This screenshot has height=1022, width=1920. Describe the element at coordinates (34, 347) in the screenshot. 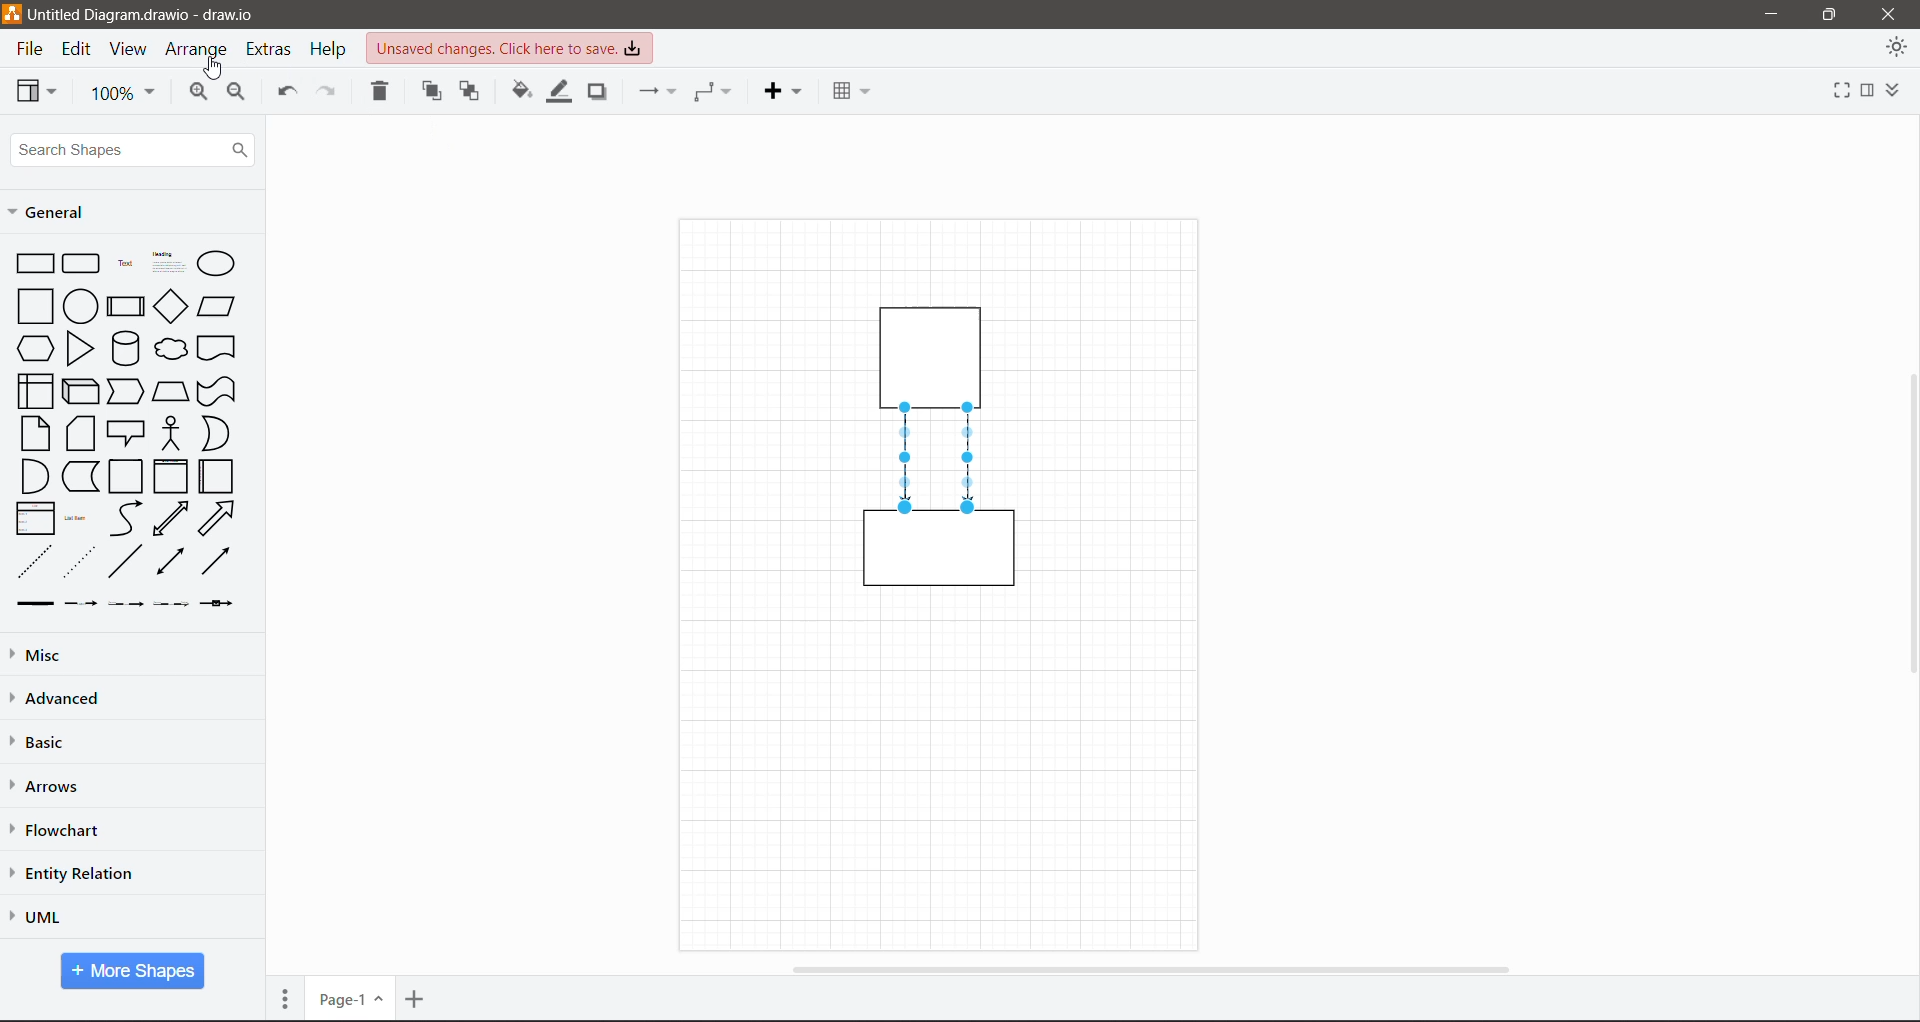

I see `Hexagon` at that location.